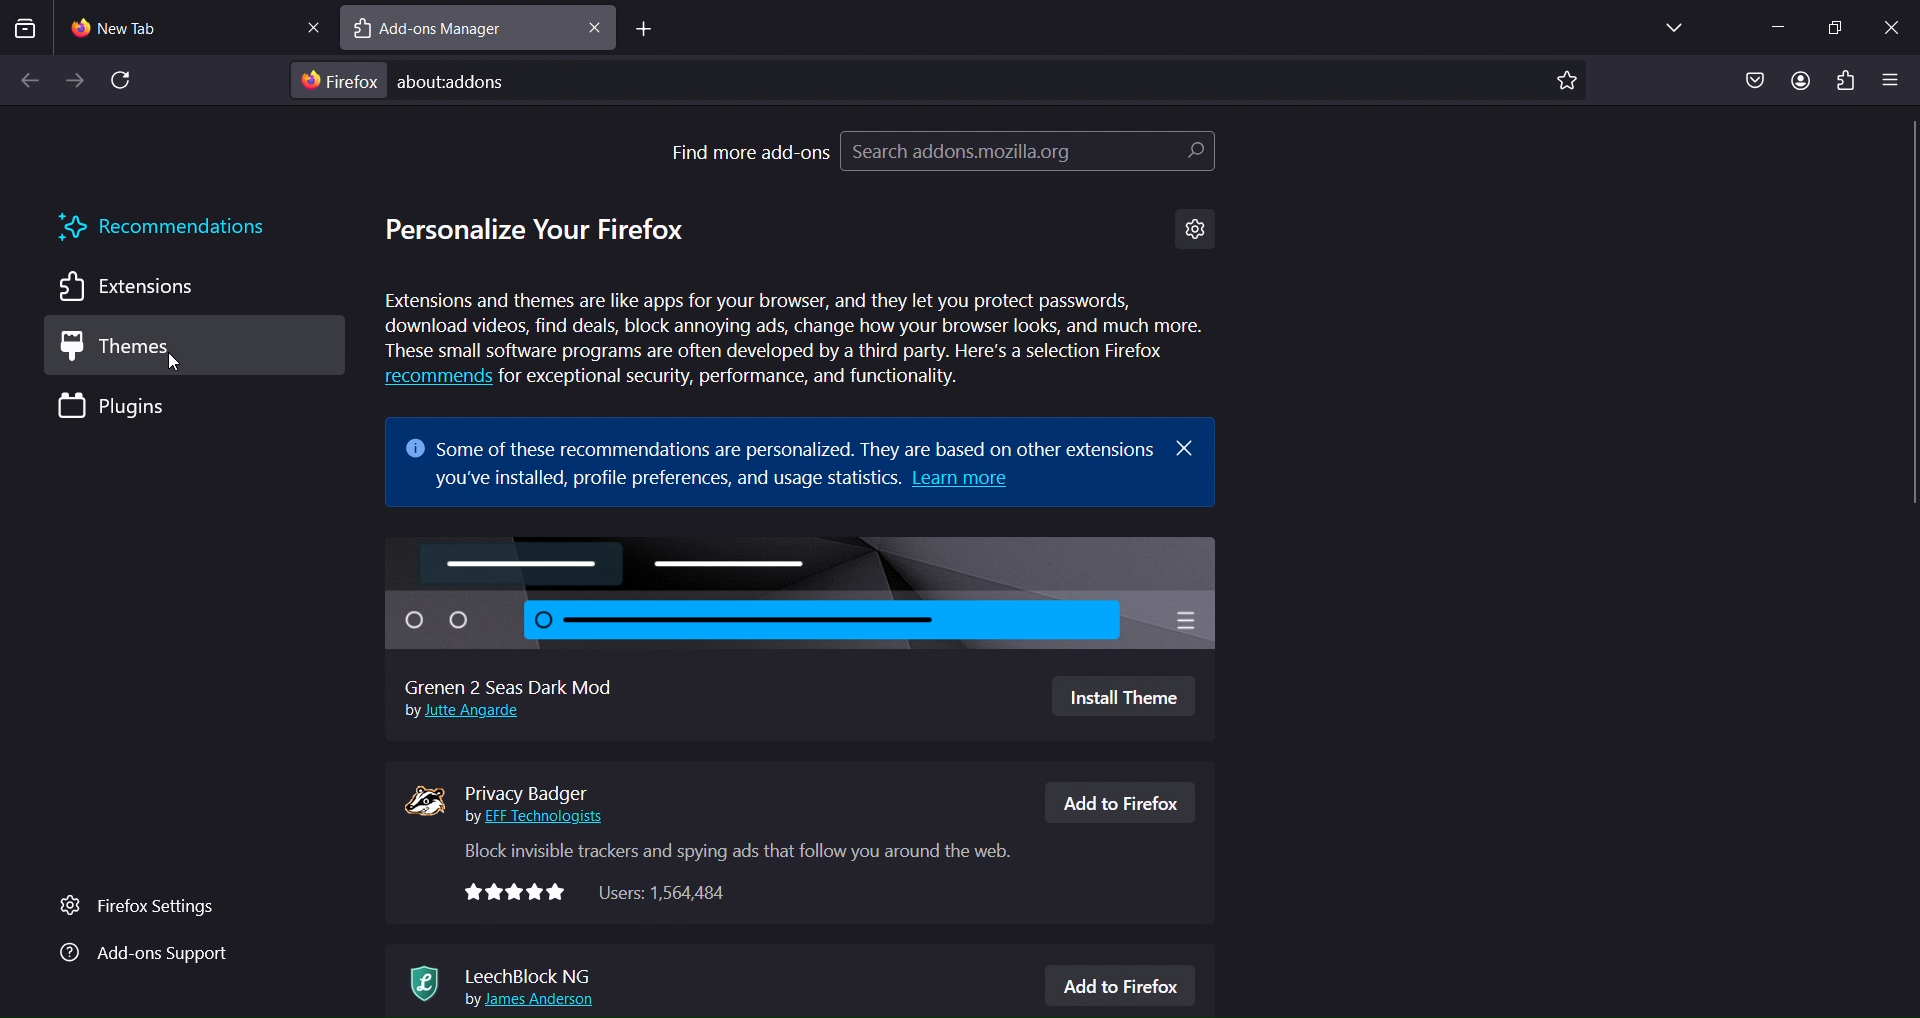  Describe the element at coordinates (534, 1000) in the screenshot. I see `lames Anderson` at that location.